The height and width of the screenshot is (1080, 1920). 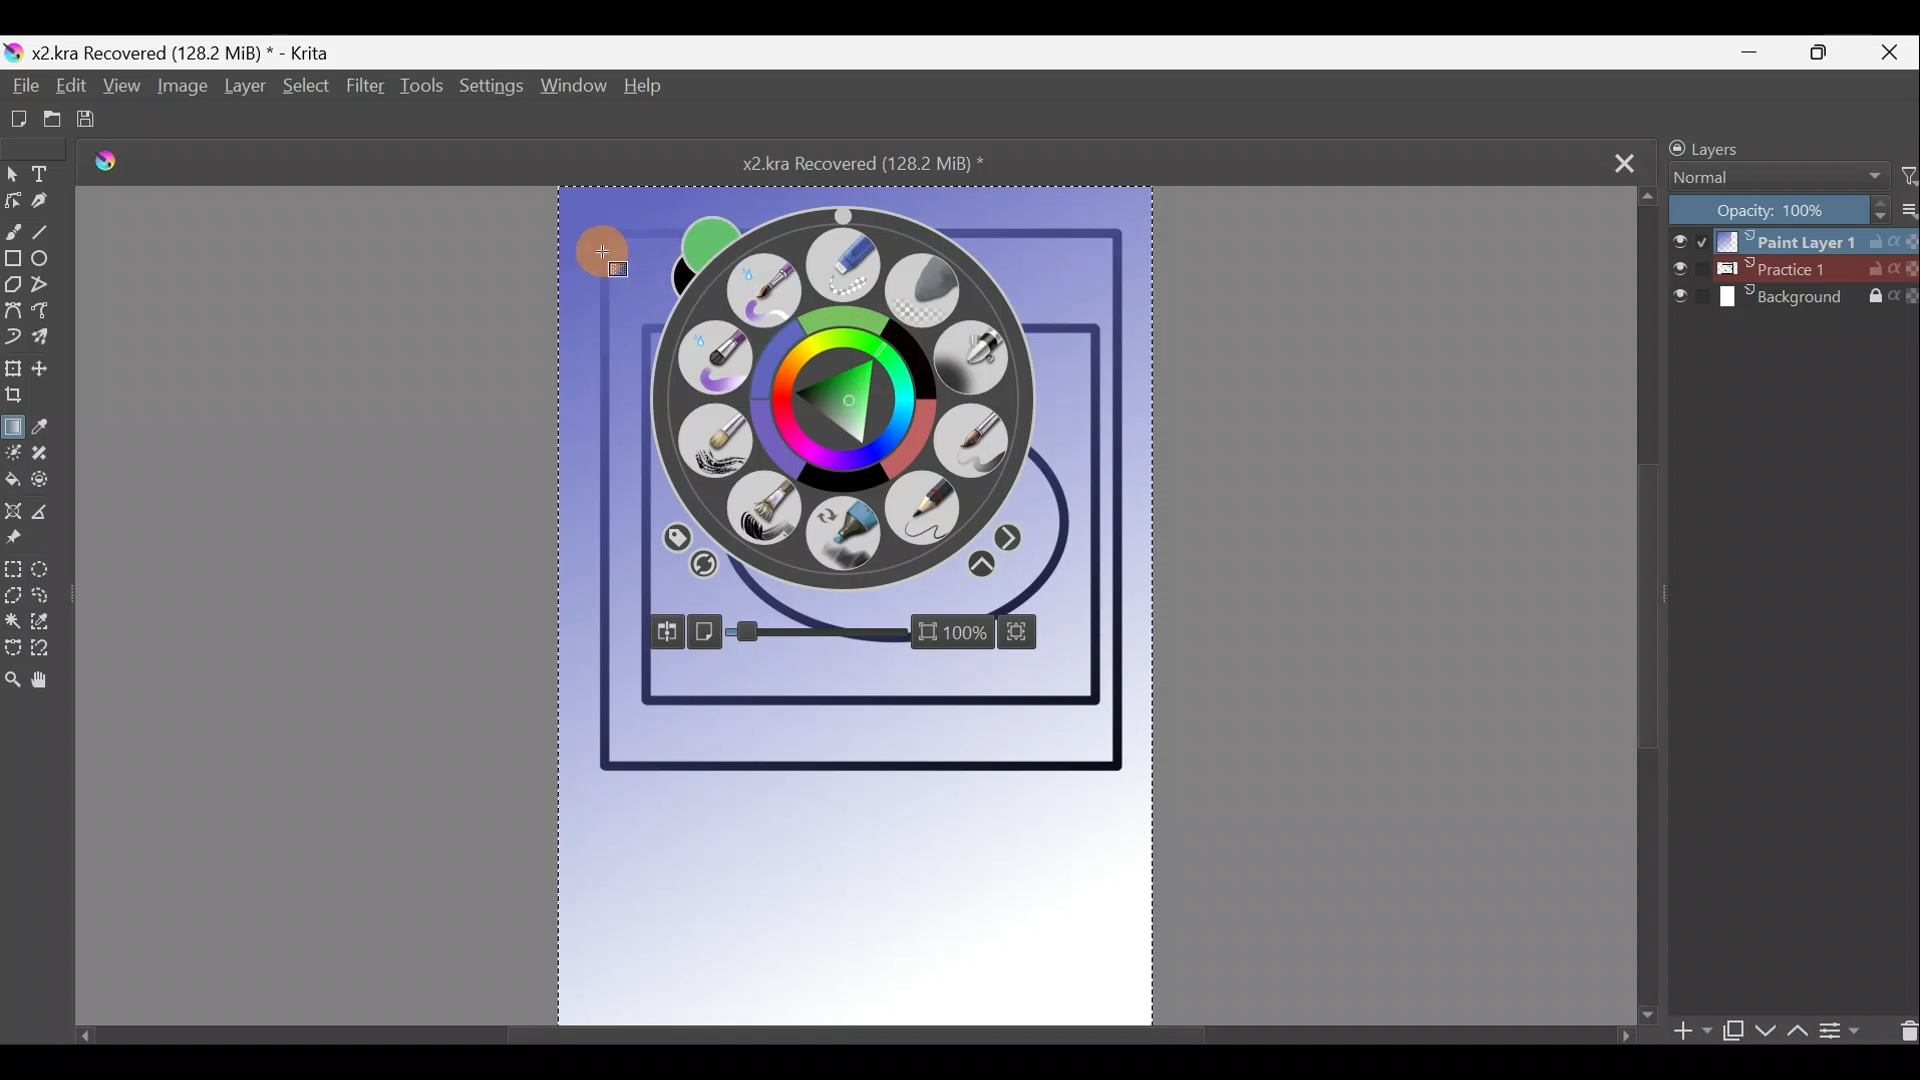 I want to click on Similar colour selection tool, so click(x=45, y=626).